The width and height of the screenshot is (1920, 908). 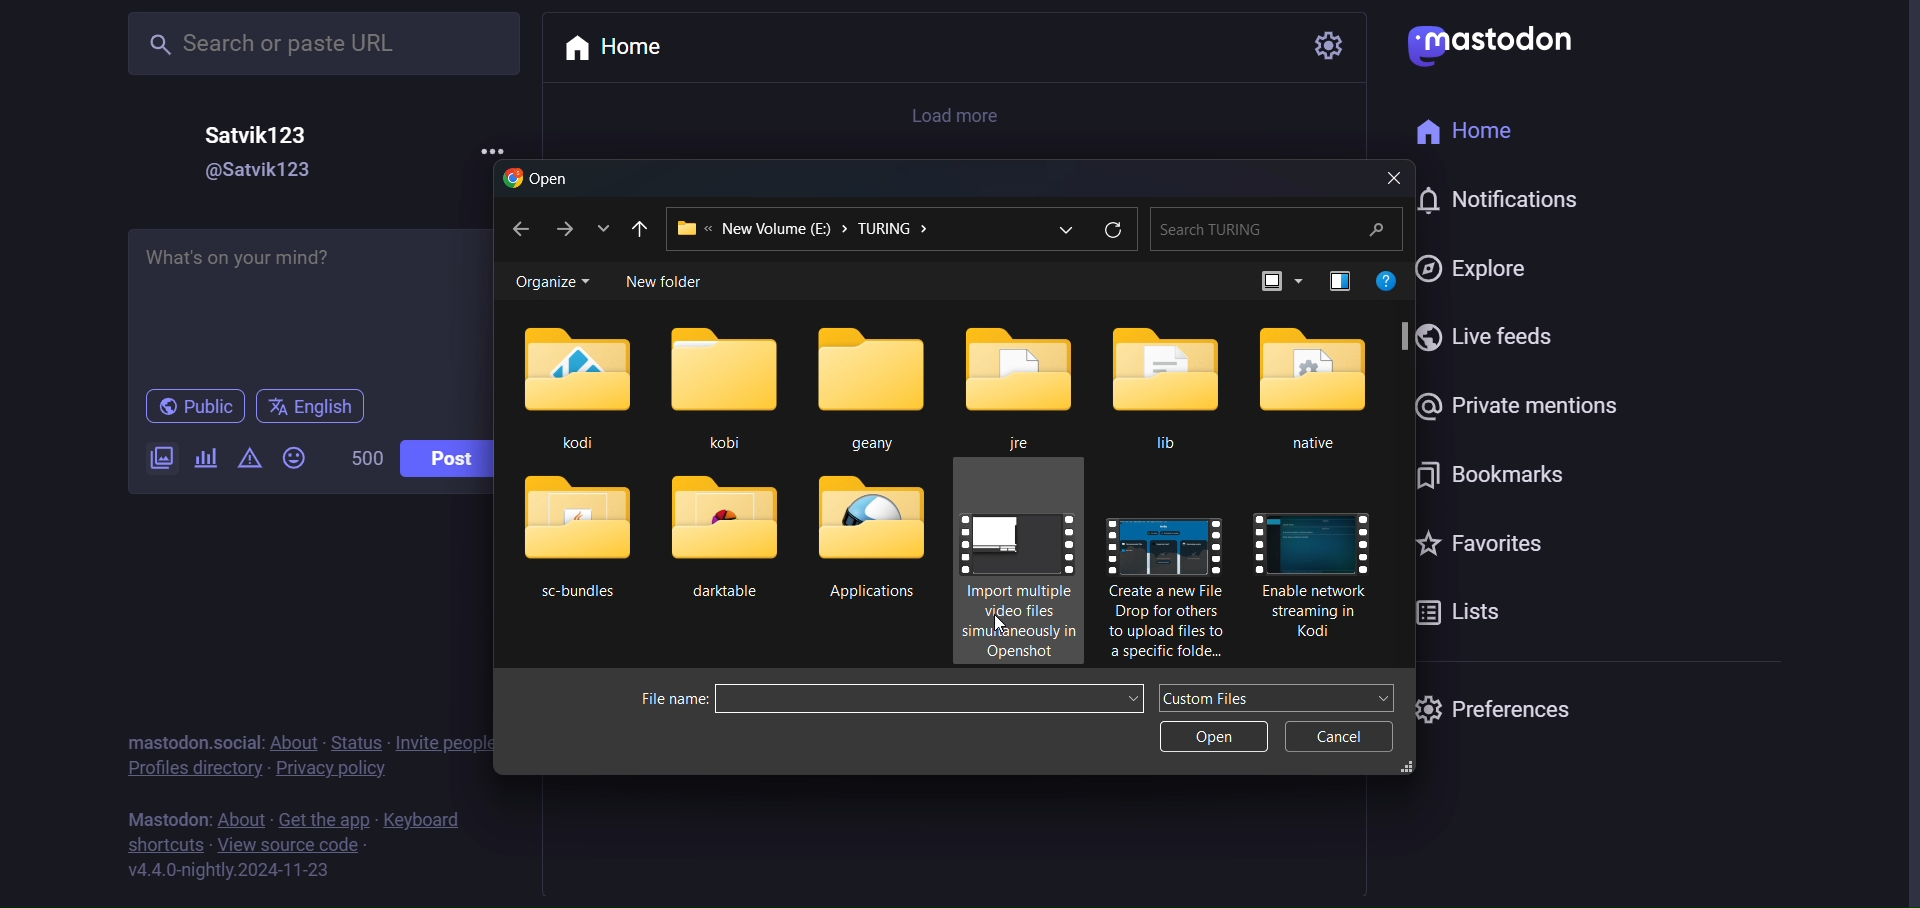 I want to click on back, so click(x=516, y=229).